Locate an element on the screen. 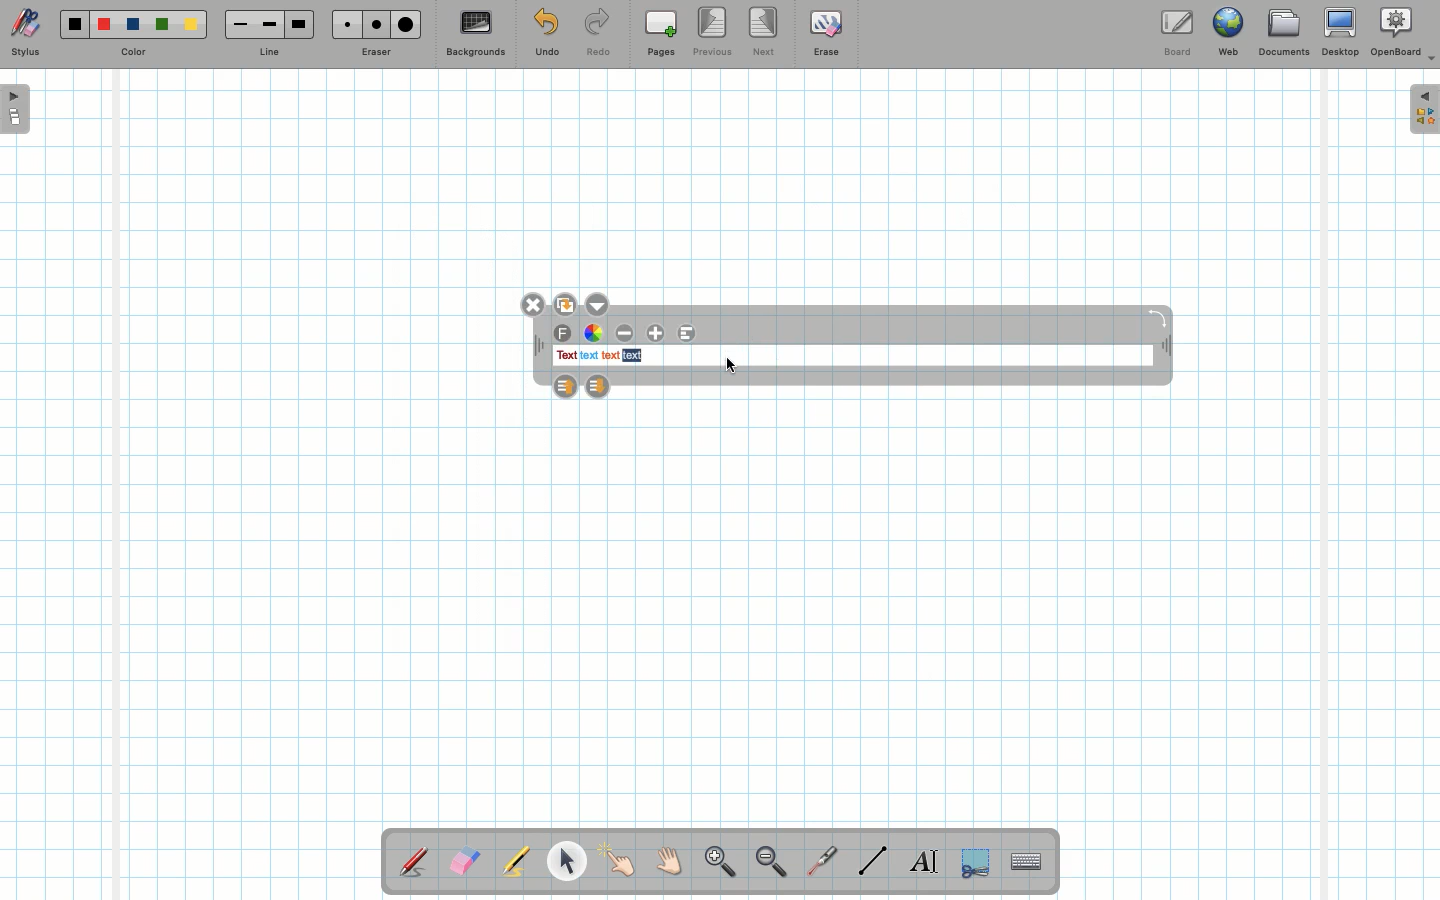 This screenshot has height=900, width=1440. Move is located at coordinates (539, 348).